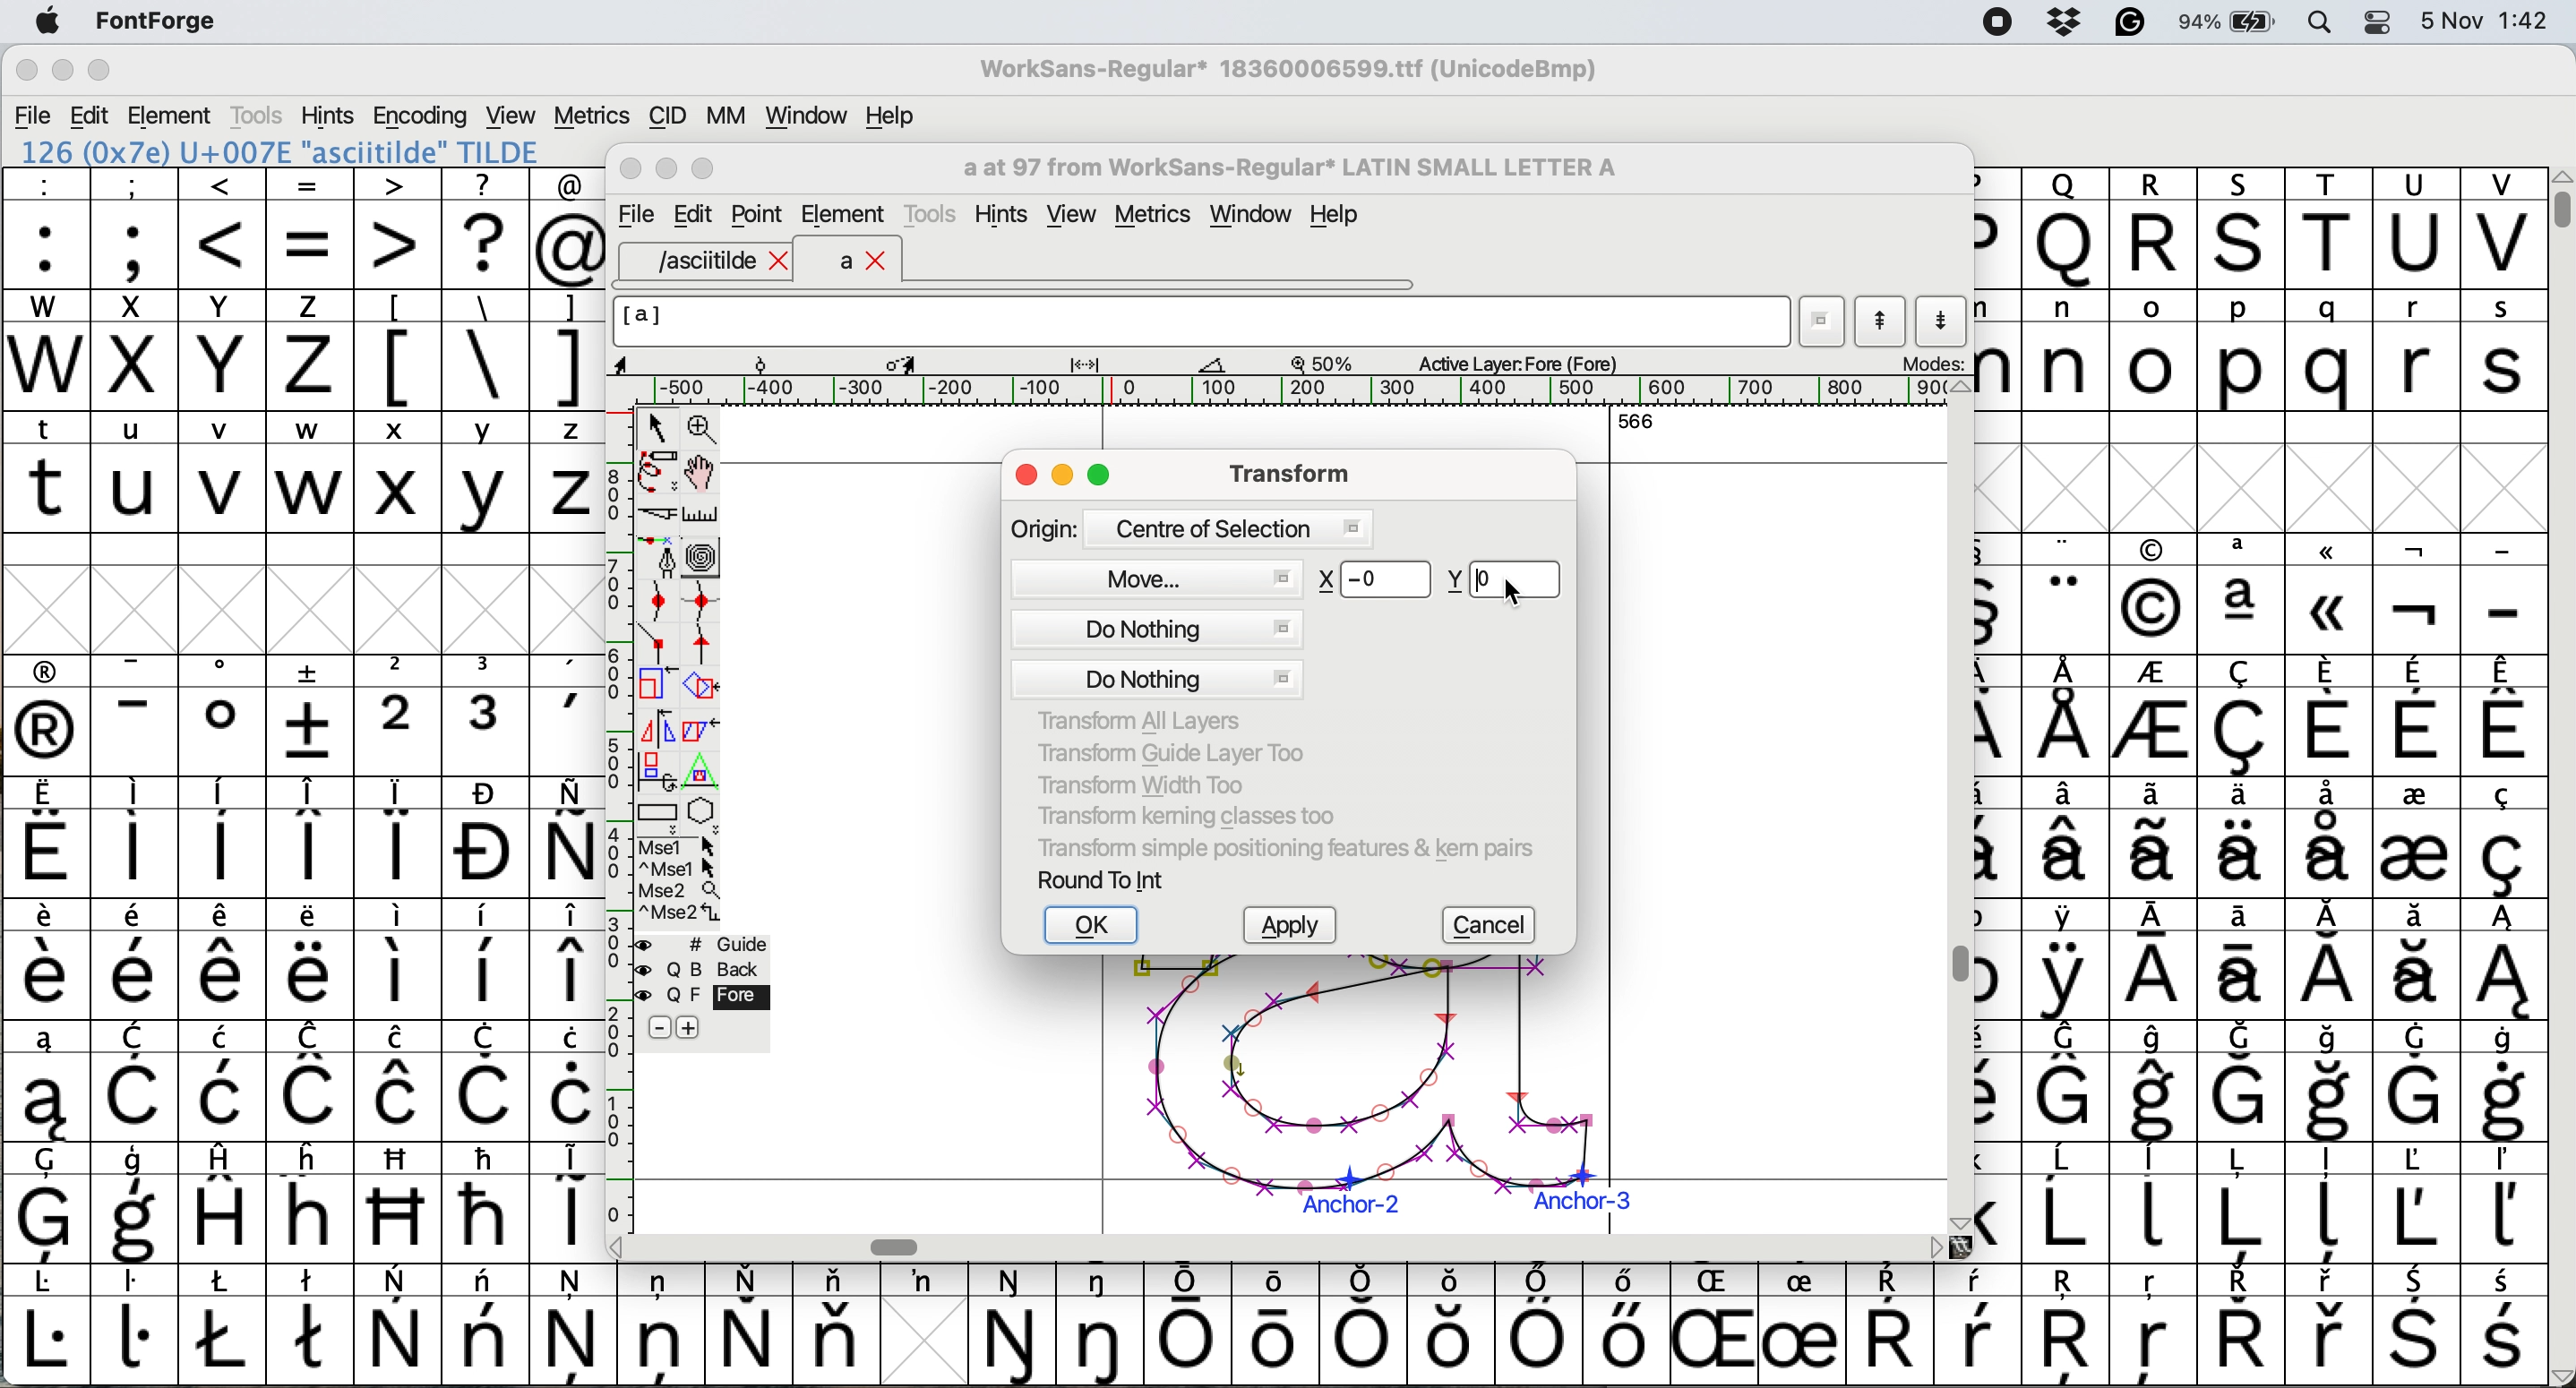  What do you see at coordinates (2058, 22) in the screenshot?
I see `dropbox` at bounding box center [2058, 22].